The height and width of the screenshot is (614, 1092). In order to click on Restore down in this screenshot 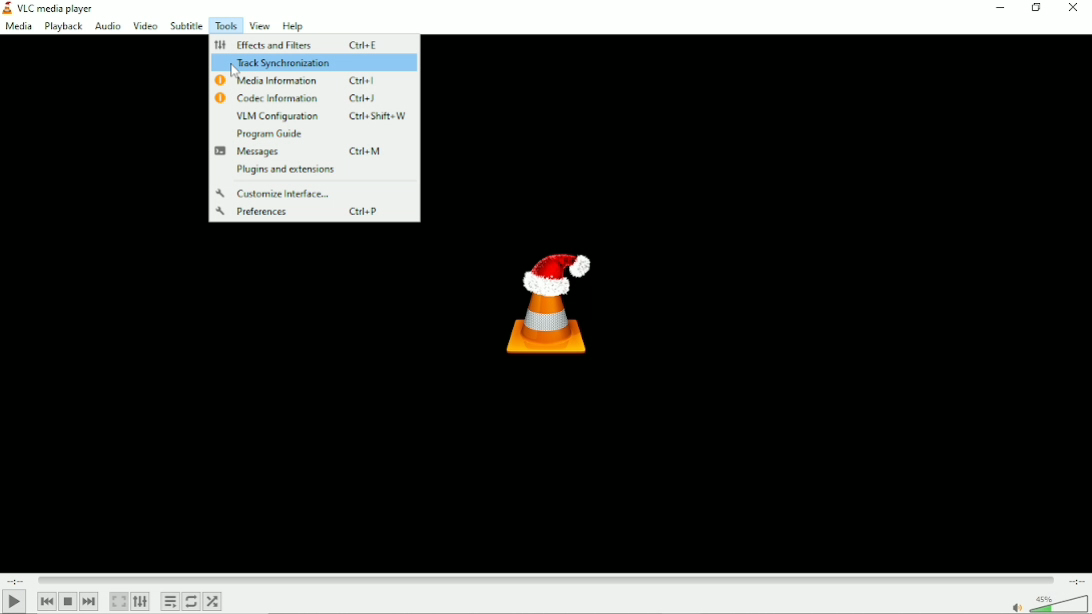, I will do `click(1036, 10)`.